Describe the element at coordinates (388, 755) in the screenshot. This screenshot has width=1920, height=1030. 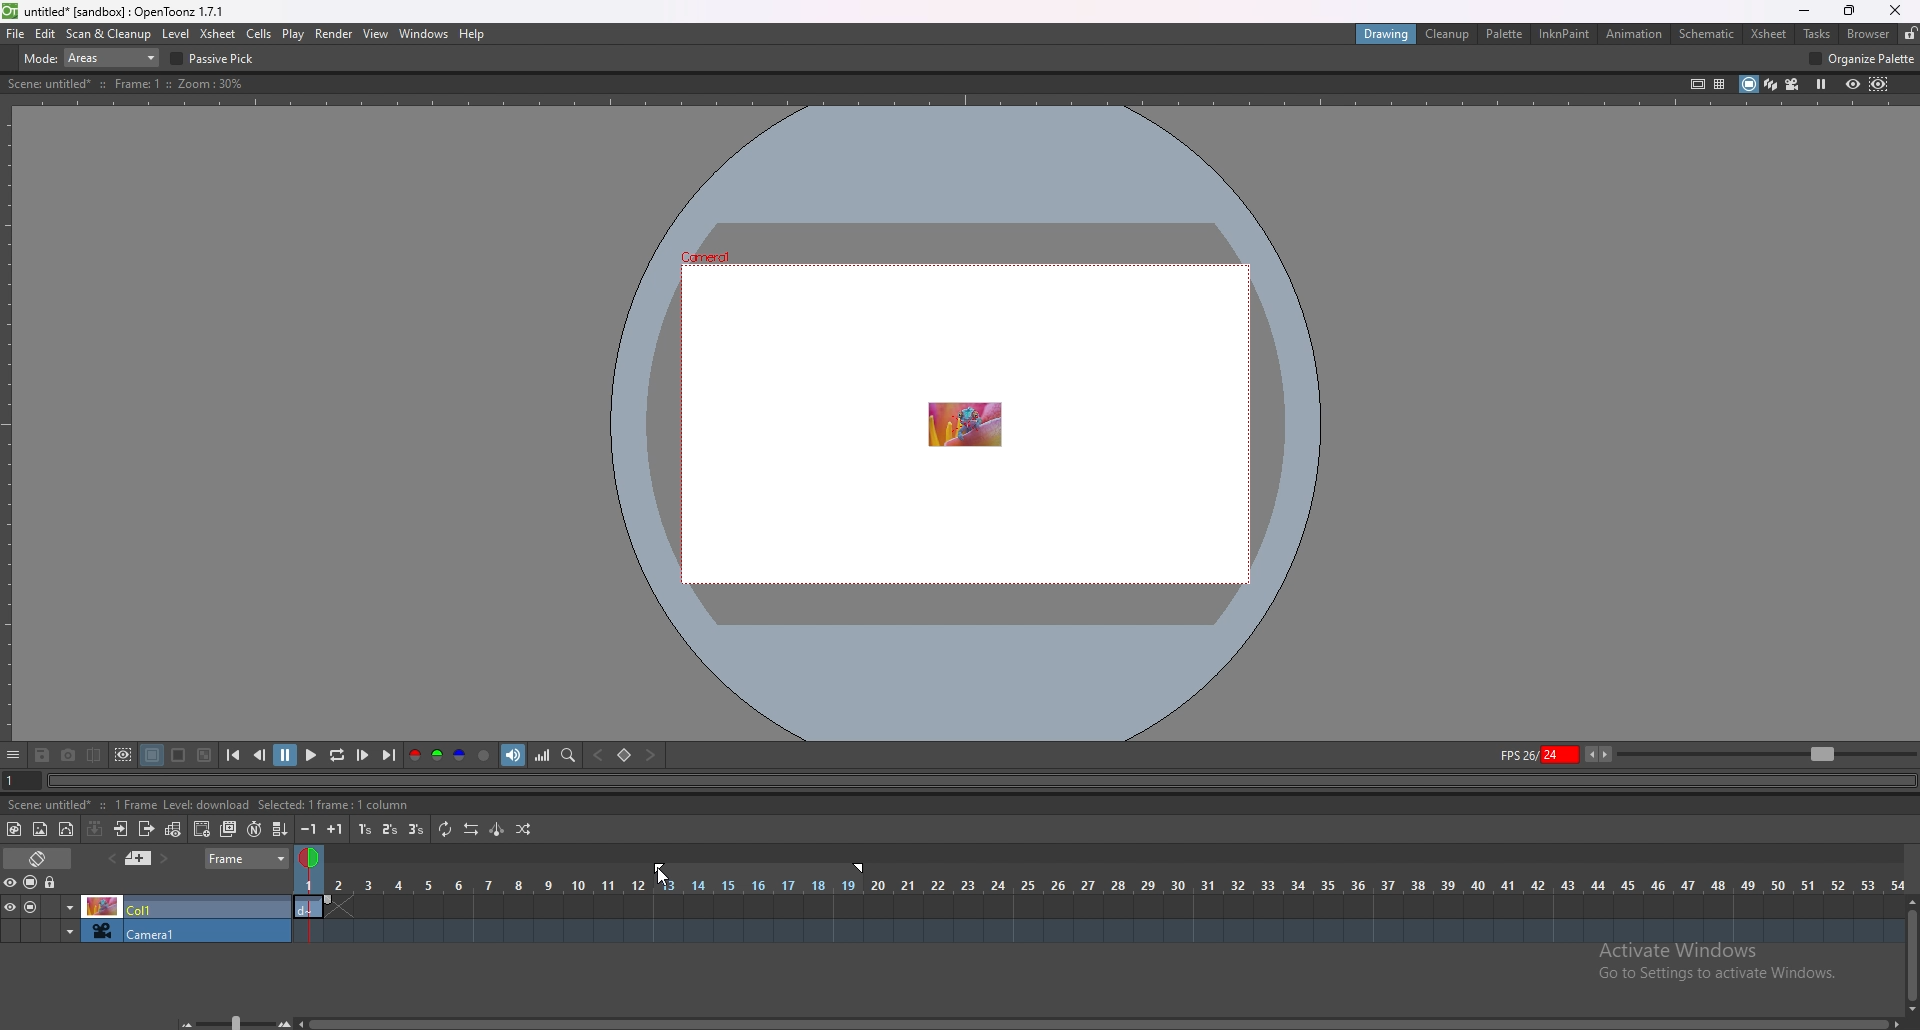
I see `last frame` at that location.